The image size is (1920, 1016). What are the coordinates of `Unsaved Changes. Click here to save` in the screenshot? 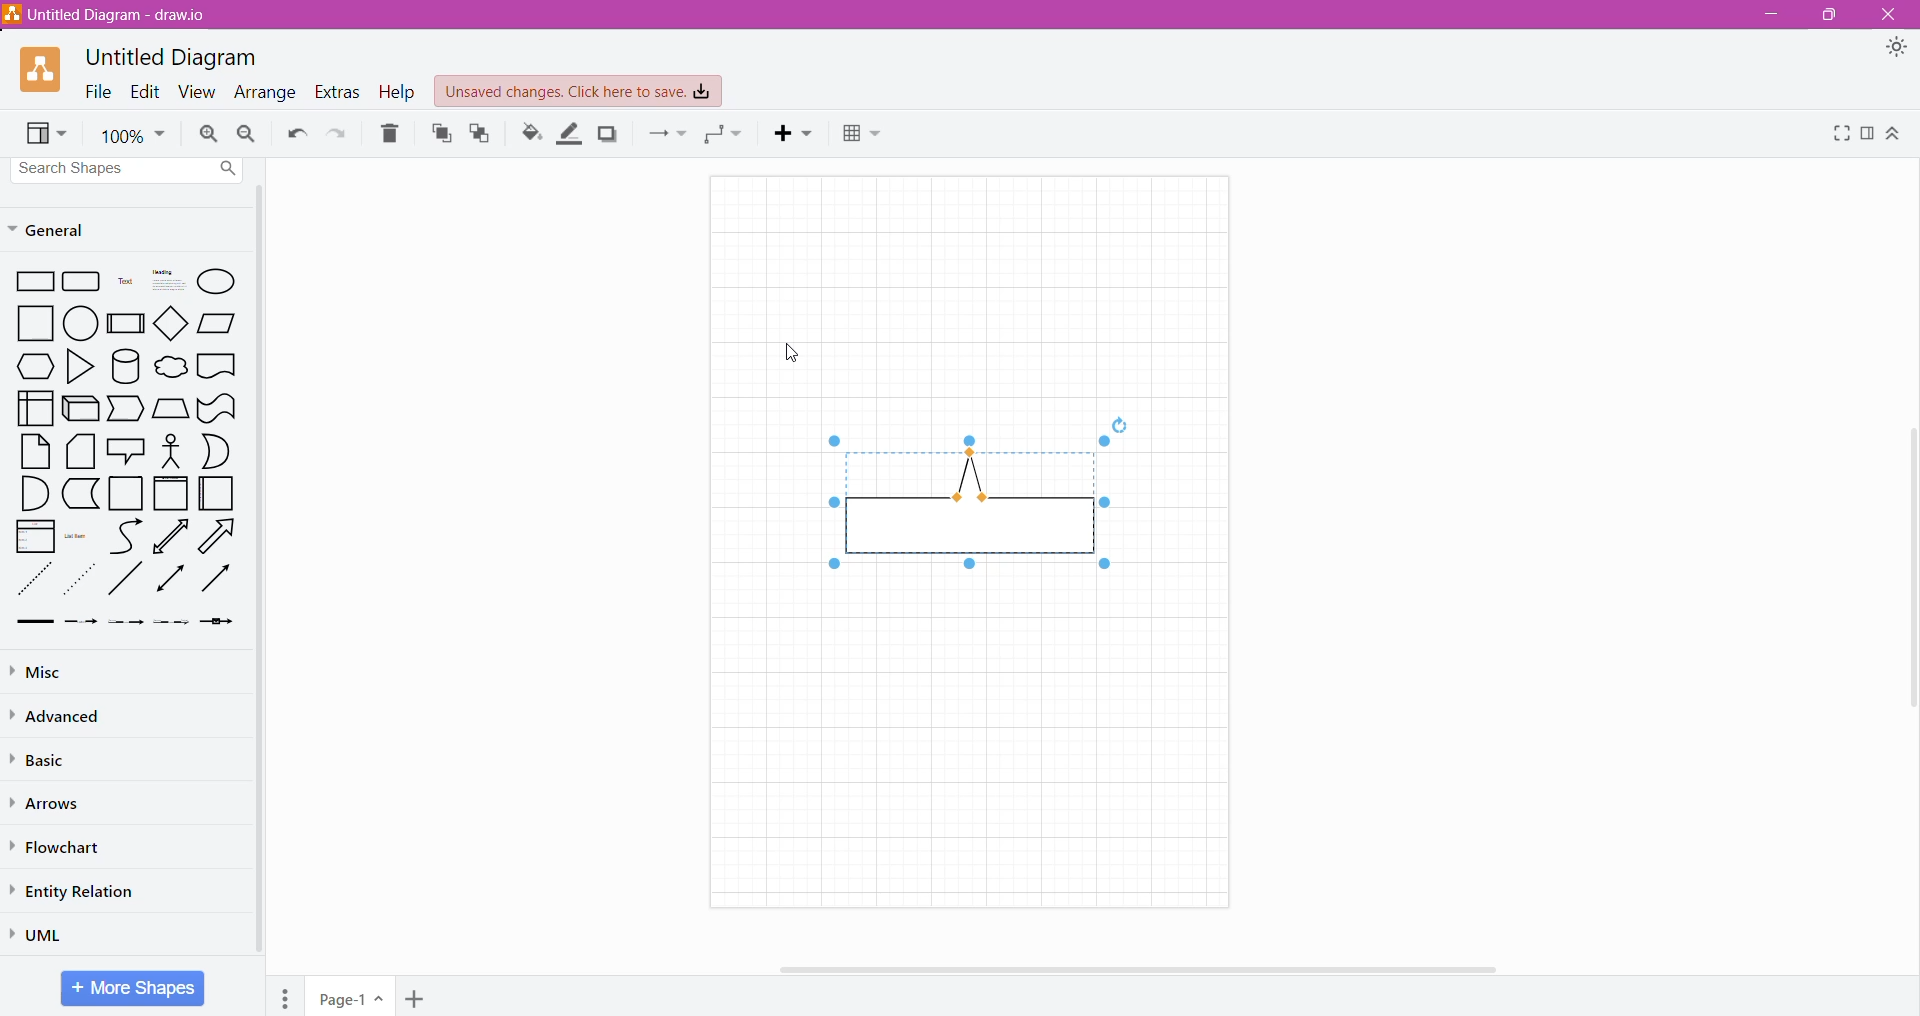 It's located at (579, 92).